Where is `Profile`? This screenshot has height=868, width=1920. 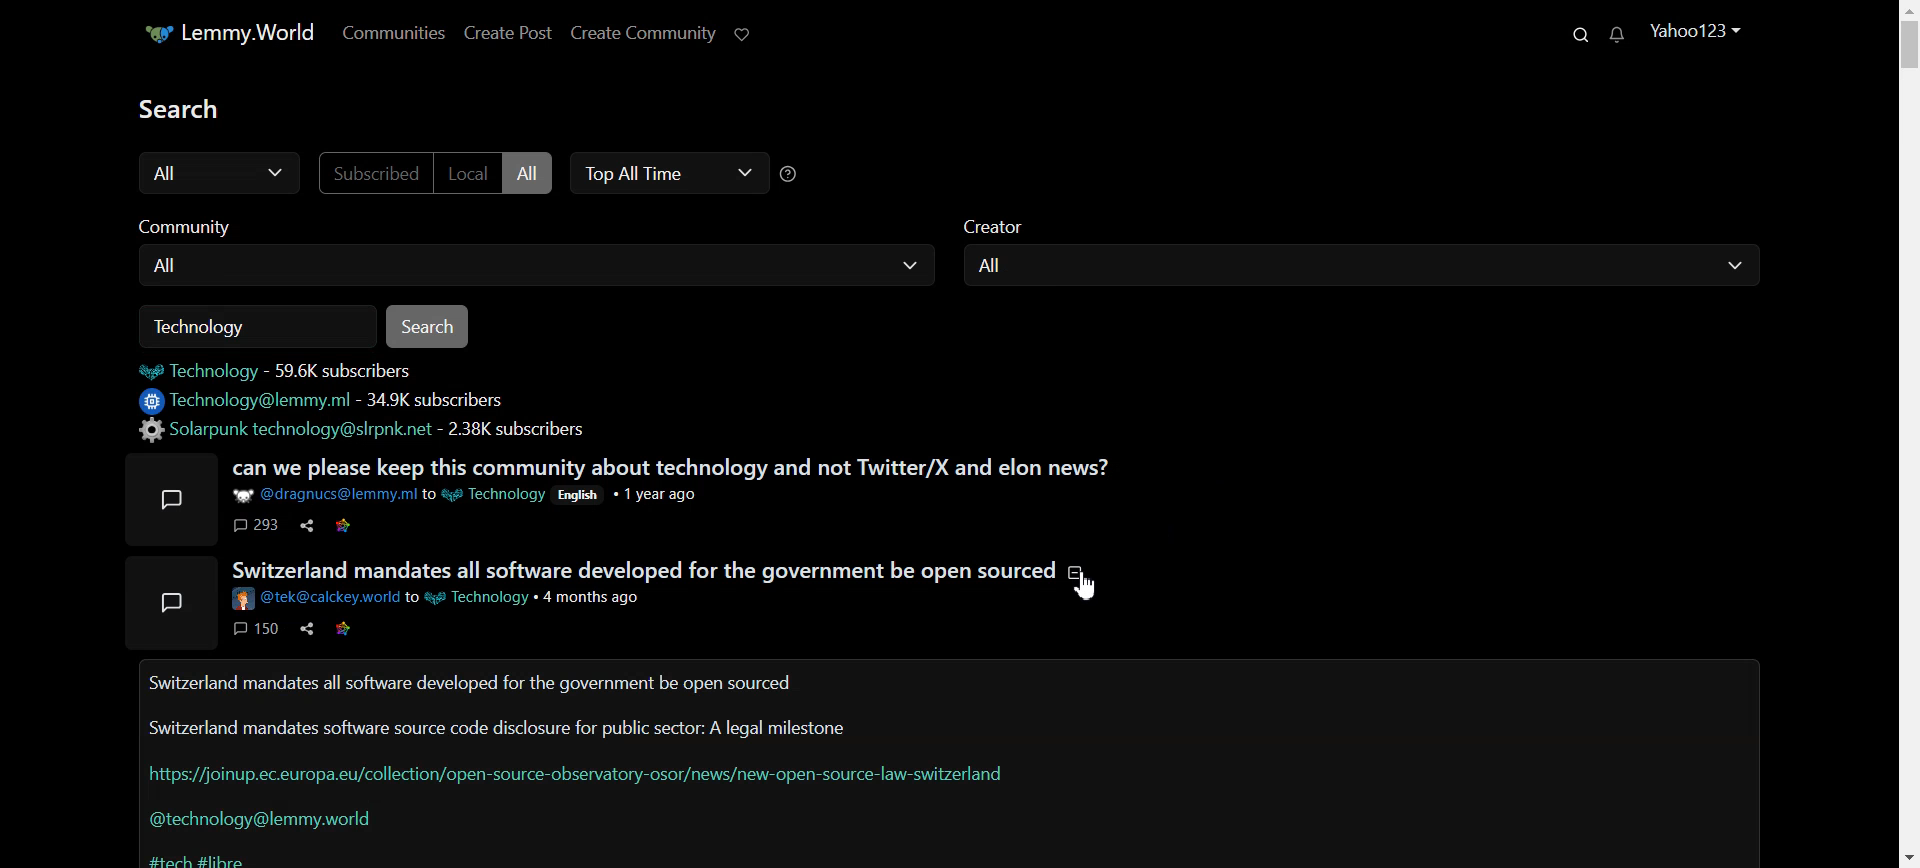
Profile is located at coordinates (1698, 29).